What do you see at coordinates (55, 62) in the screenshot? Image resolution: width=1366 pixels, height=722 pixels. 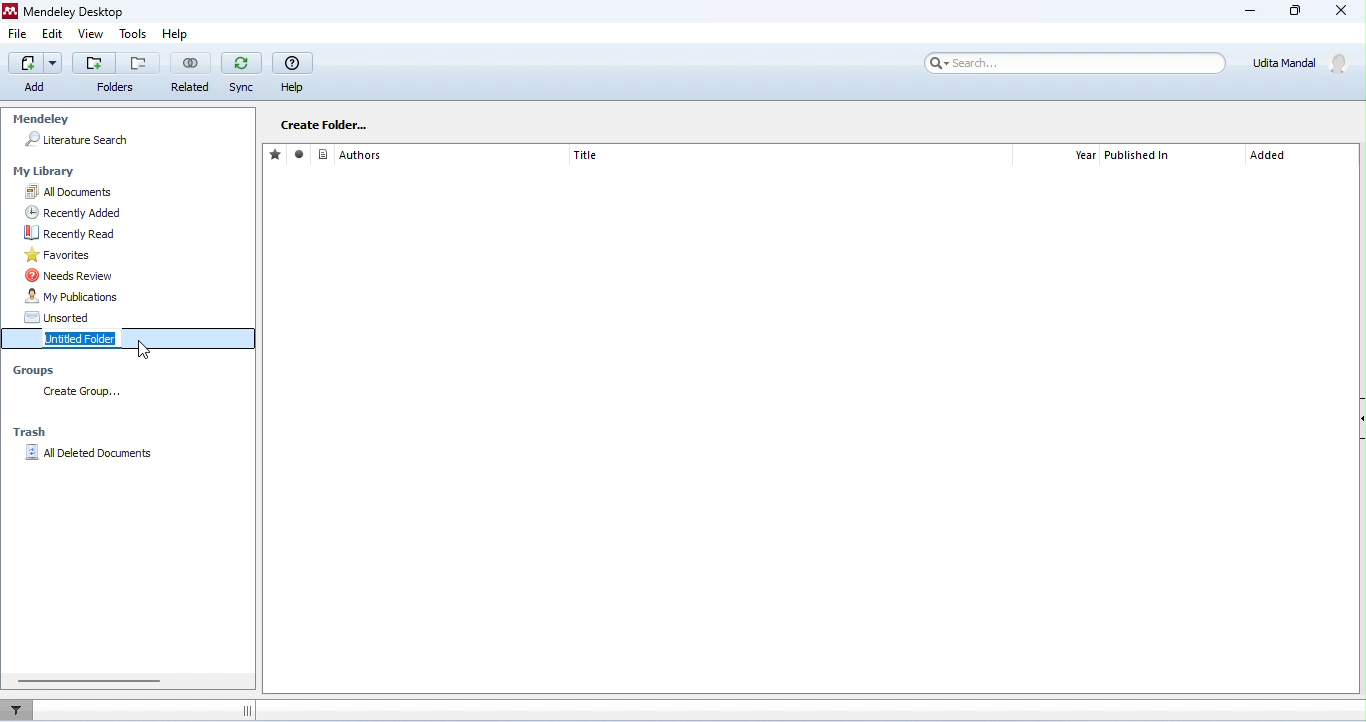 I see `drop down` at bounding box center [55, 62].